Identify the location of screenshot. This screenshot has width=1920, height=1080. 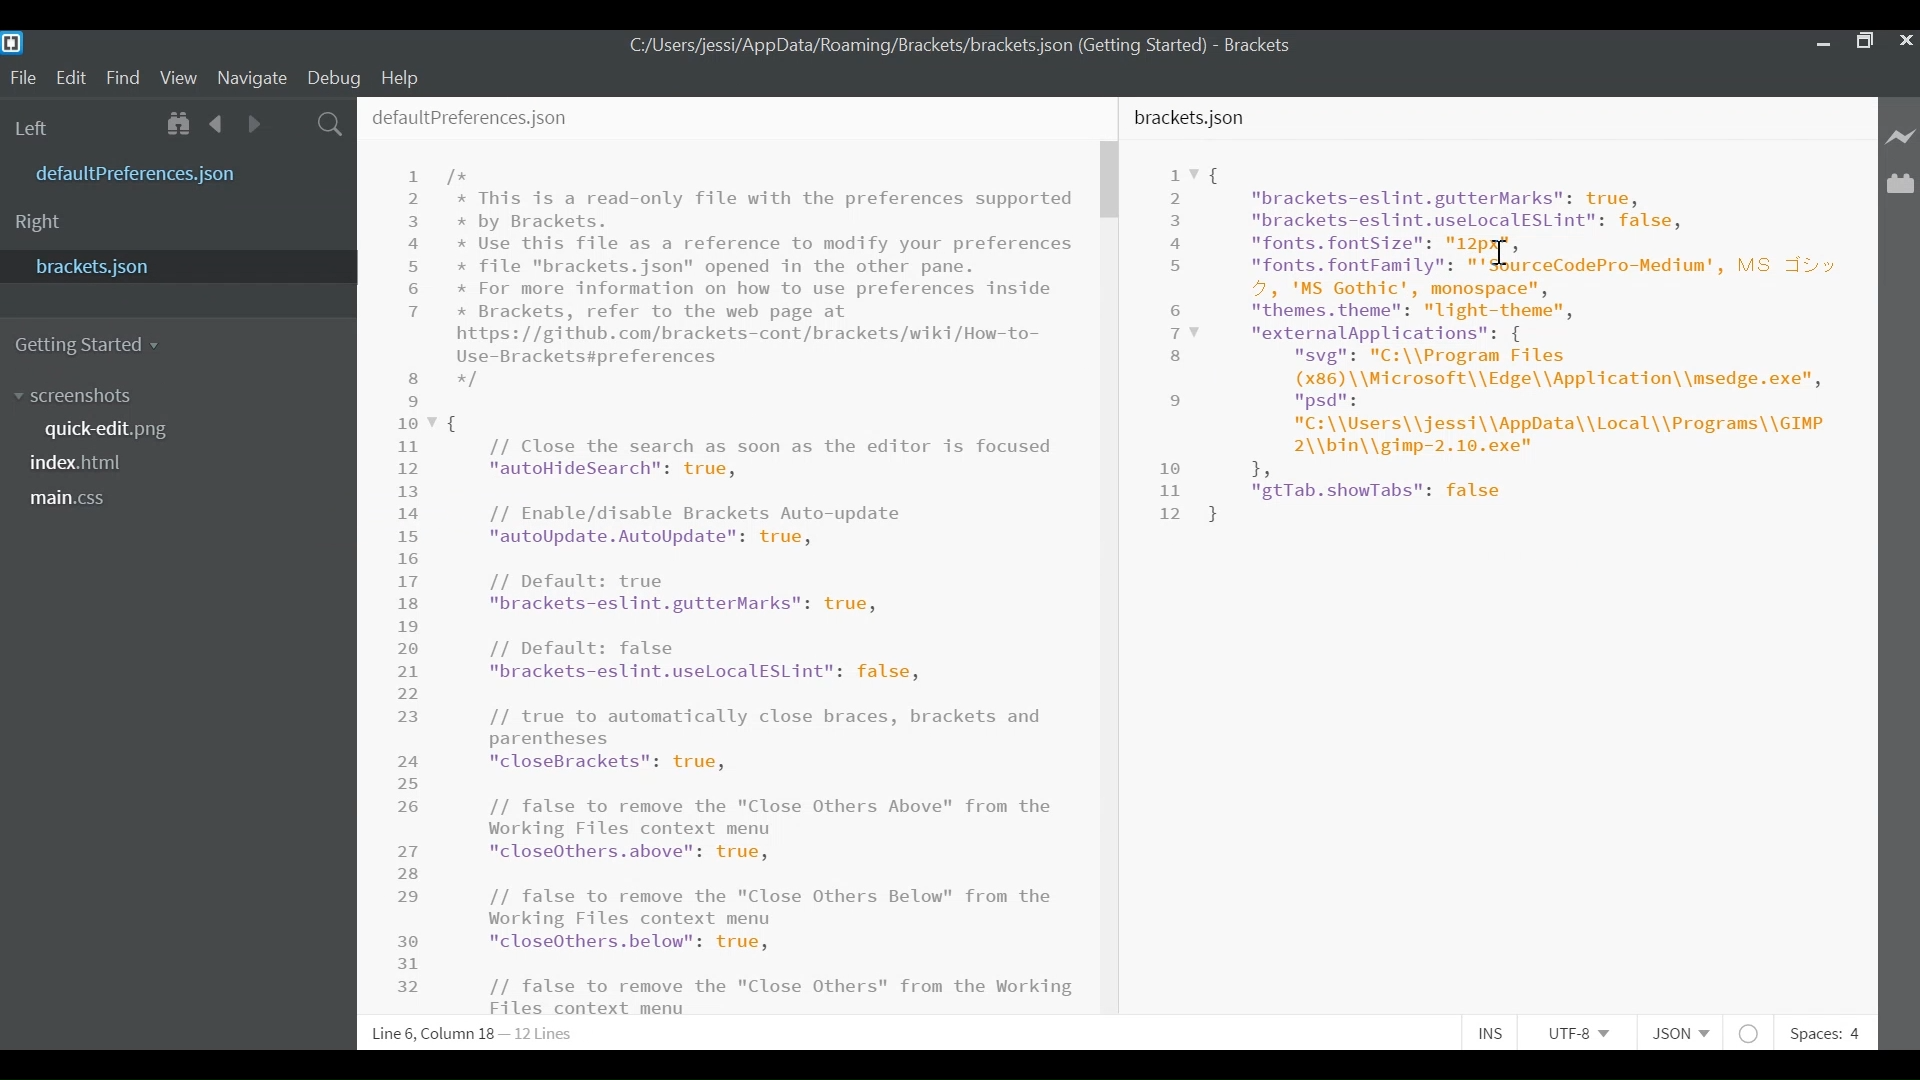
(85, 394).